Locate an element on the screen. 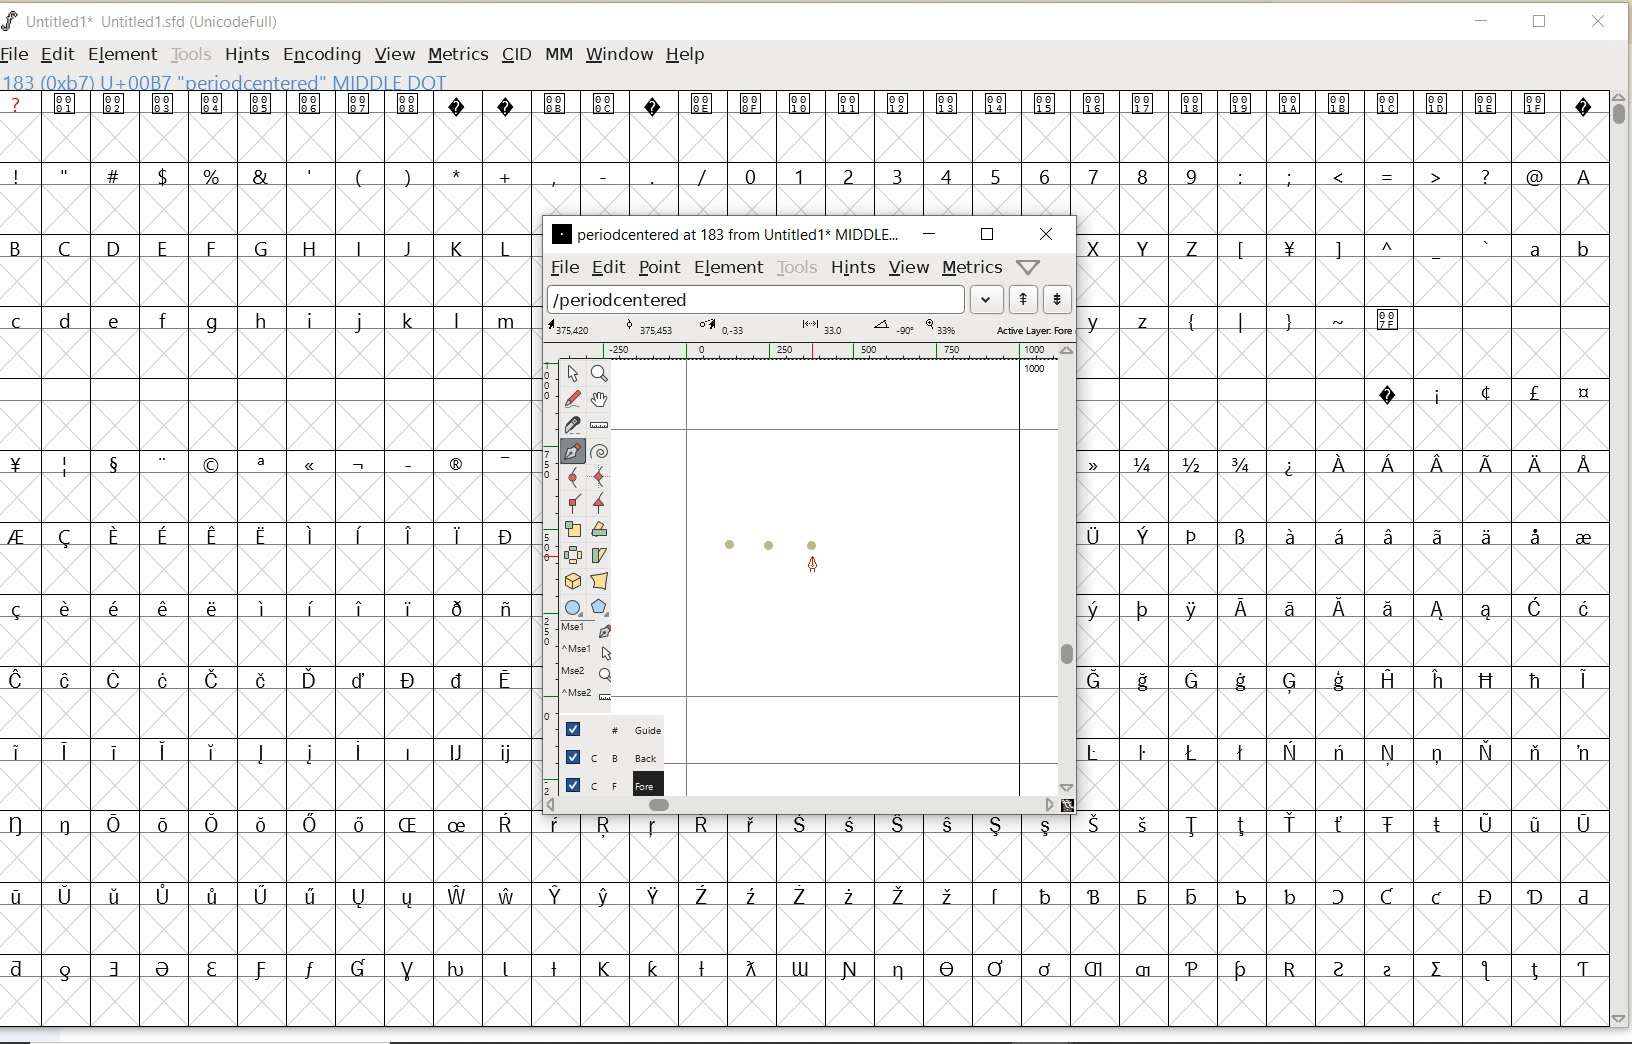  feltpen tool/cursor location is located at coordinates (813, 565).